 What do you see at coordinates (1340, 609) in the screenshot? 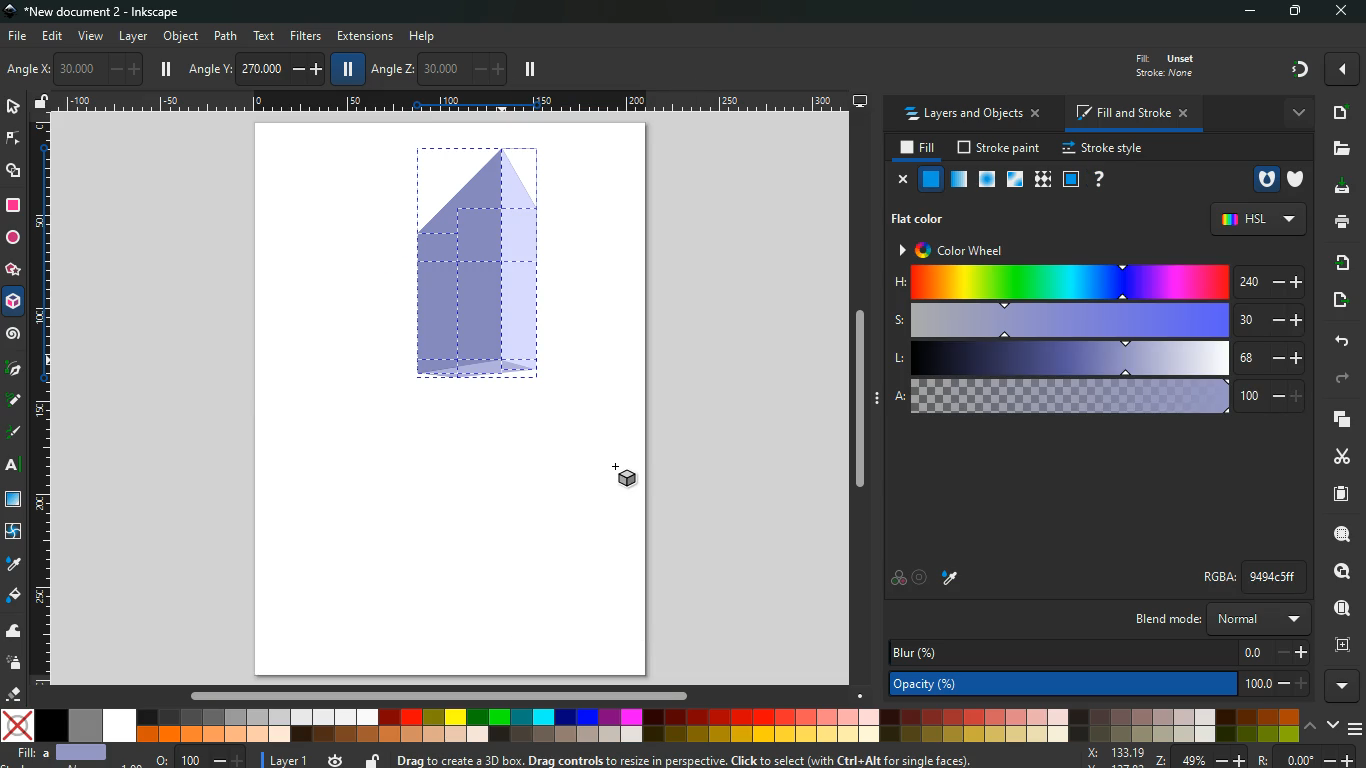
I see `find` at bounding box center [1340, 609].